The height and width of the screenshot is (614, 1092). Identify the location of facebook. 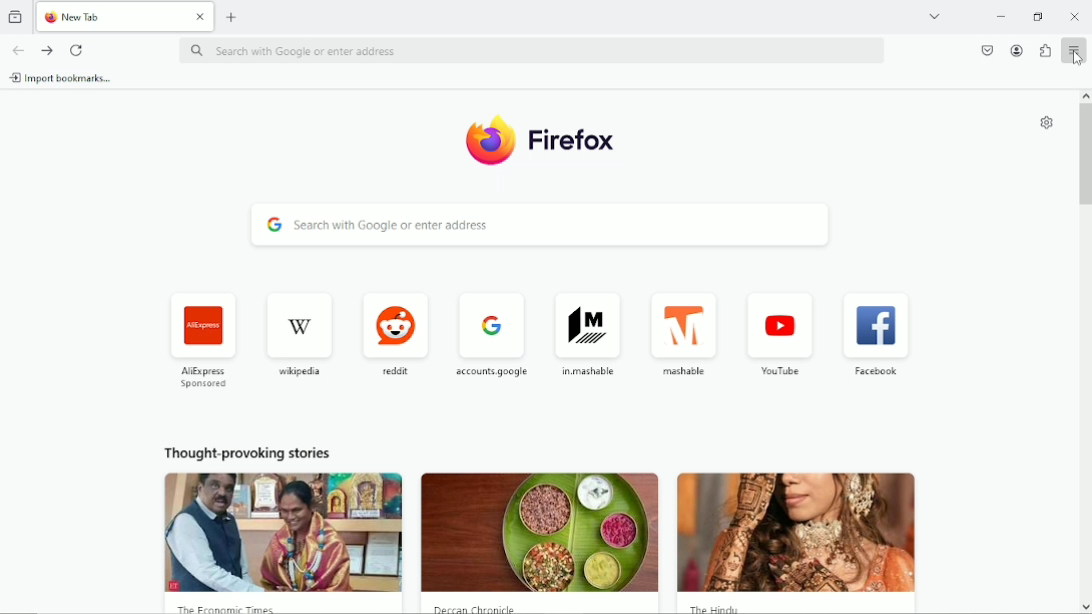
(874, 335).